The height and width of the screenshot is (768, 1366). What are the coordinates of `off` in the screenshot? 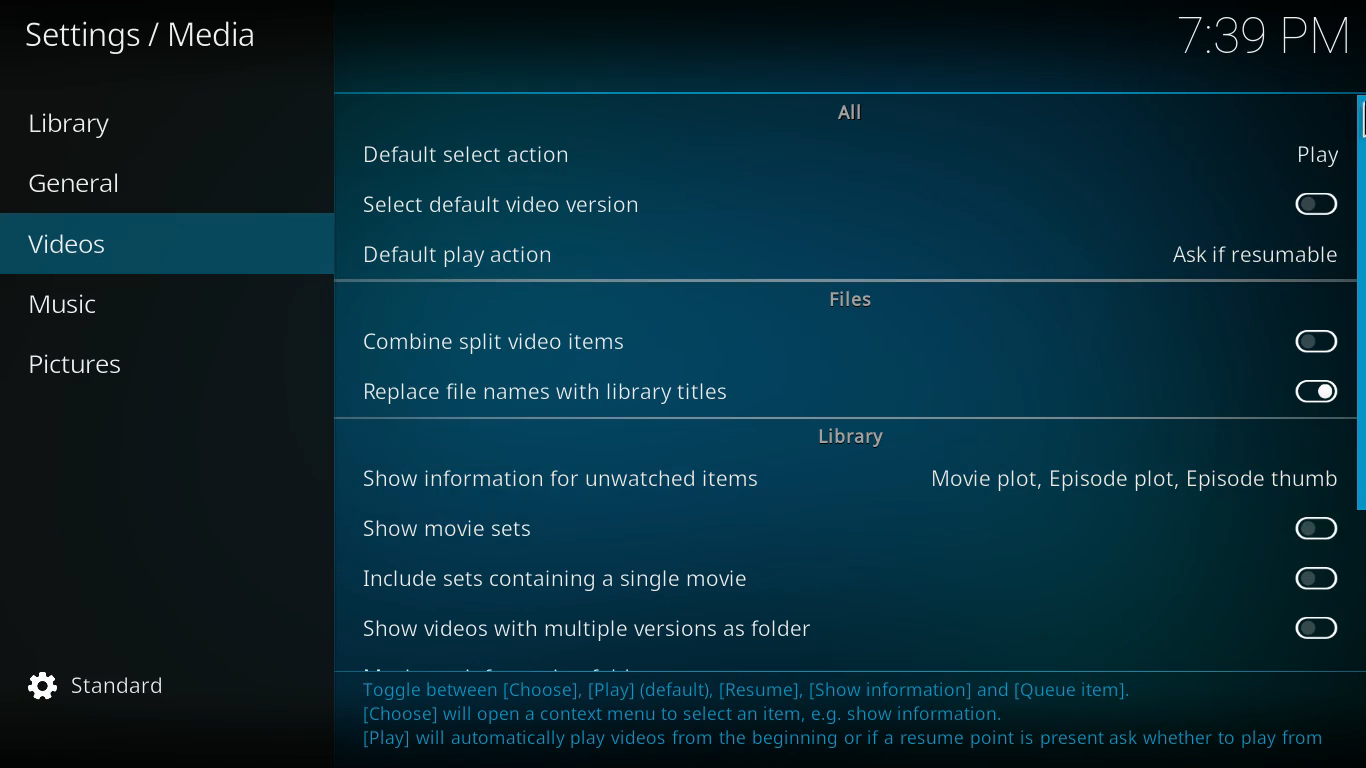 It's located at (1321, 343).